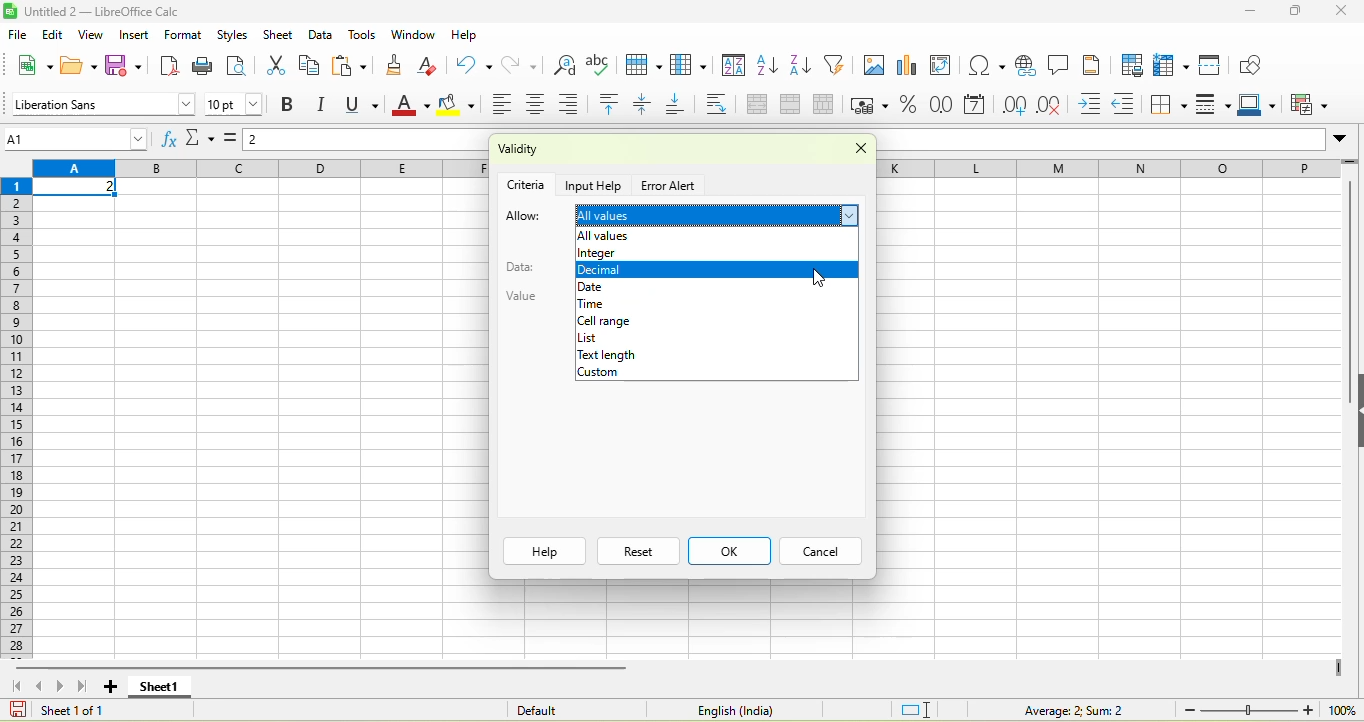 The width and height of the screenshot is (1364, 722). What do you see at coordinates (671, 186) in the screenshot?
I see `error alert` at bounding box center [671, 186].